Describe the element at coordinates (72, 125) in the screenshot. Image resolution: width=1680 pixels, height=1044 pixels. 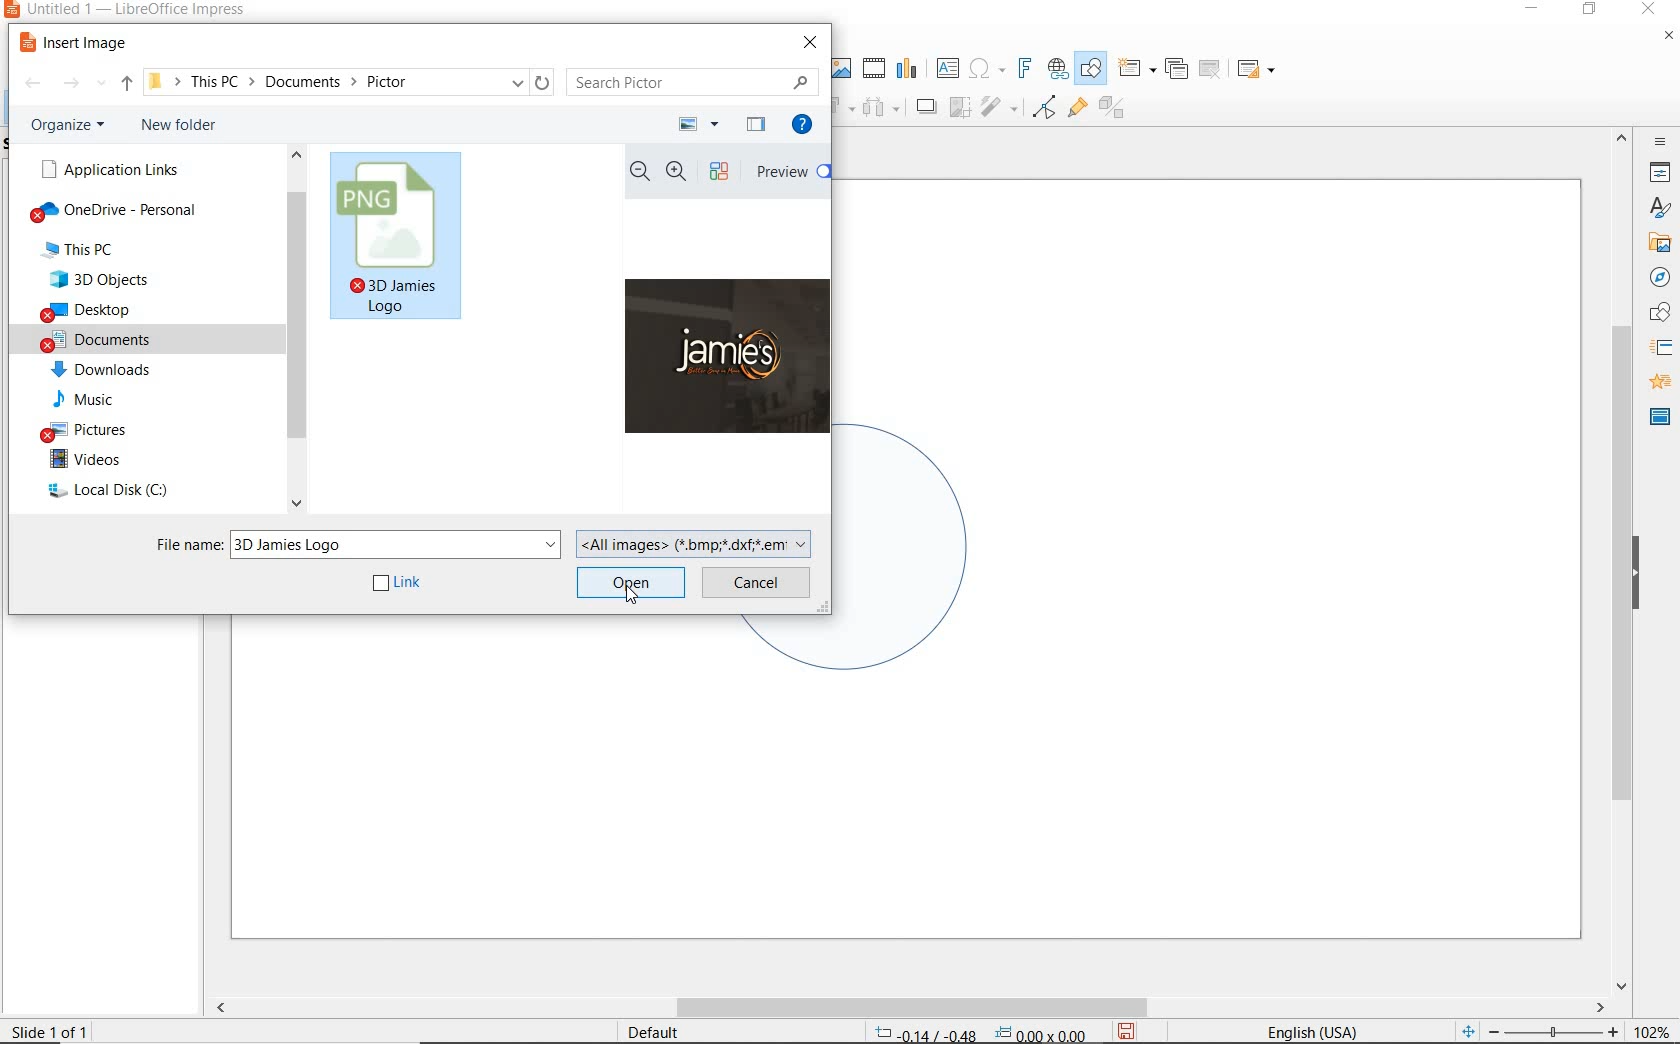
I see `organize` at that location.